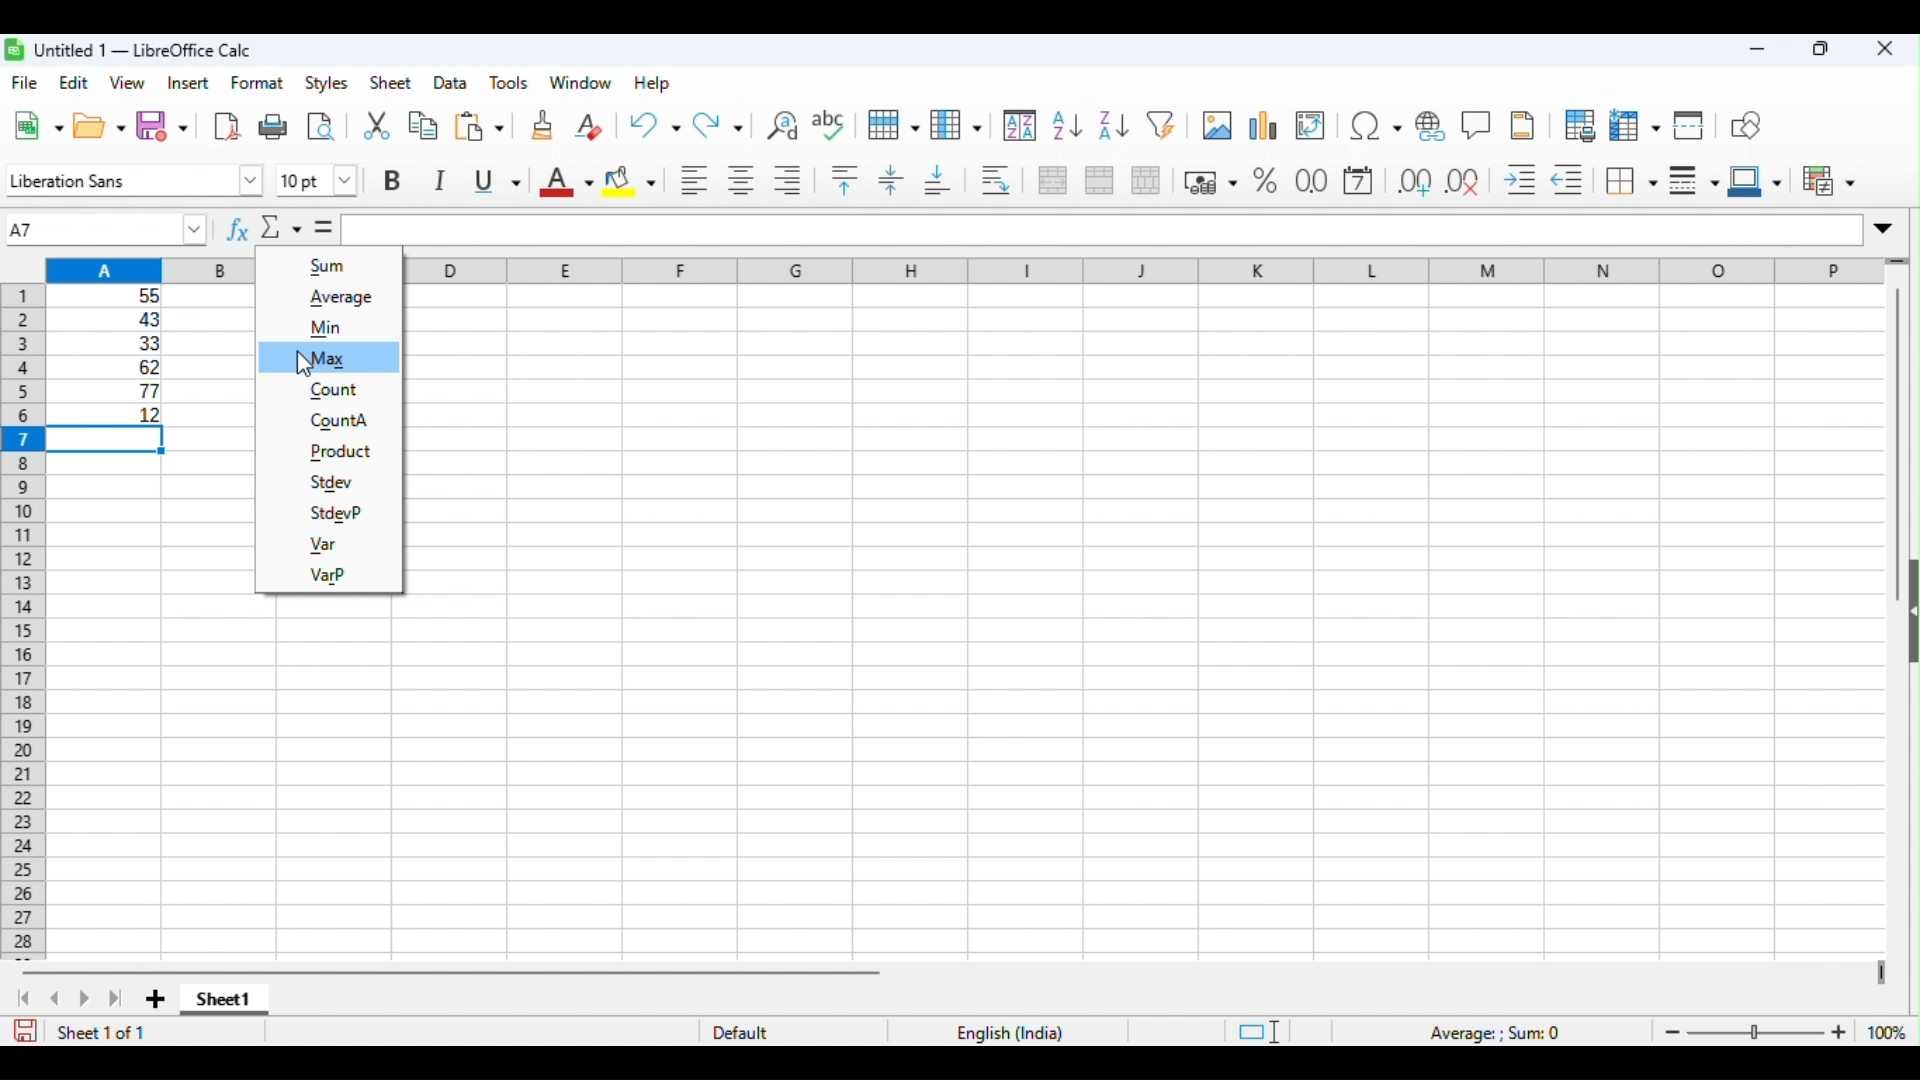 This screenshot has width=1920, height=1080. Describe the element at coordinates (590, 126) in the screenshot. I see `clear direct formatting` at that location.